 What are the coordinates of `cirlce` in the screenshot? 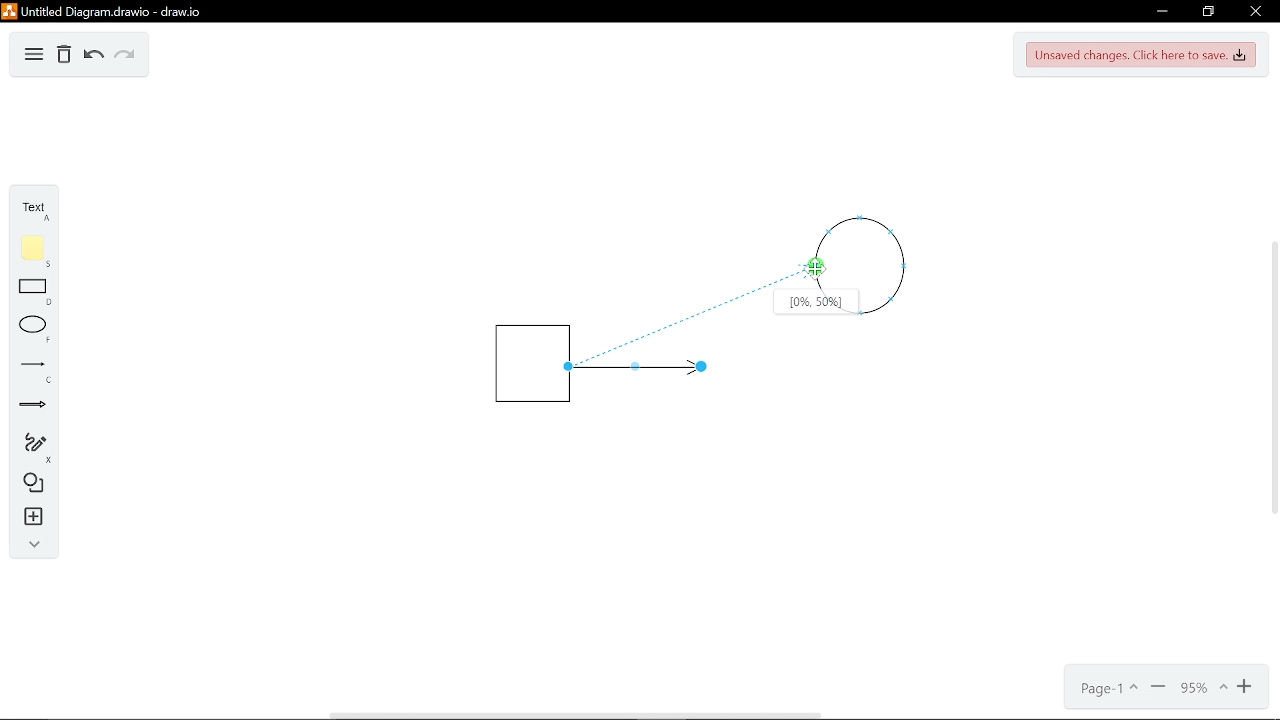 It's located at (866, 235).